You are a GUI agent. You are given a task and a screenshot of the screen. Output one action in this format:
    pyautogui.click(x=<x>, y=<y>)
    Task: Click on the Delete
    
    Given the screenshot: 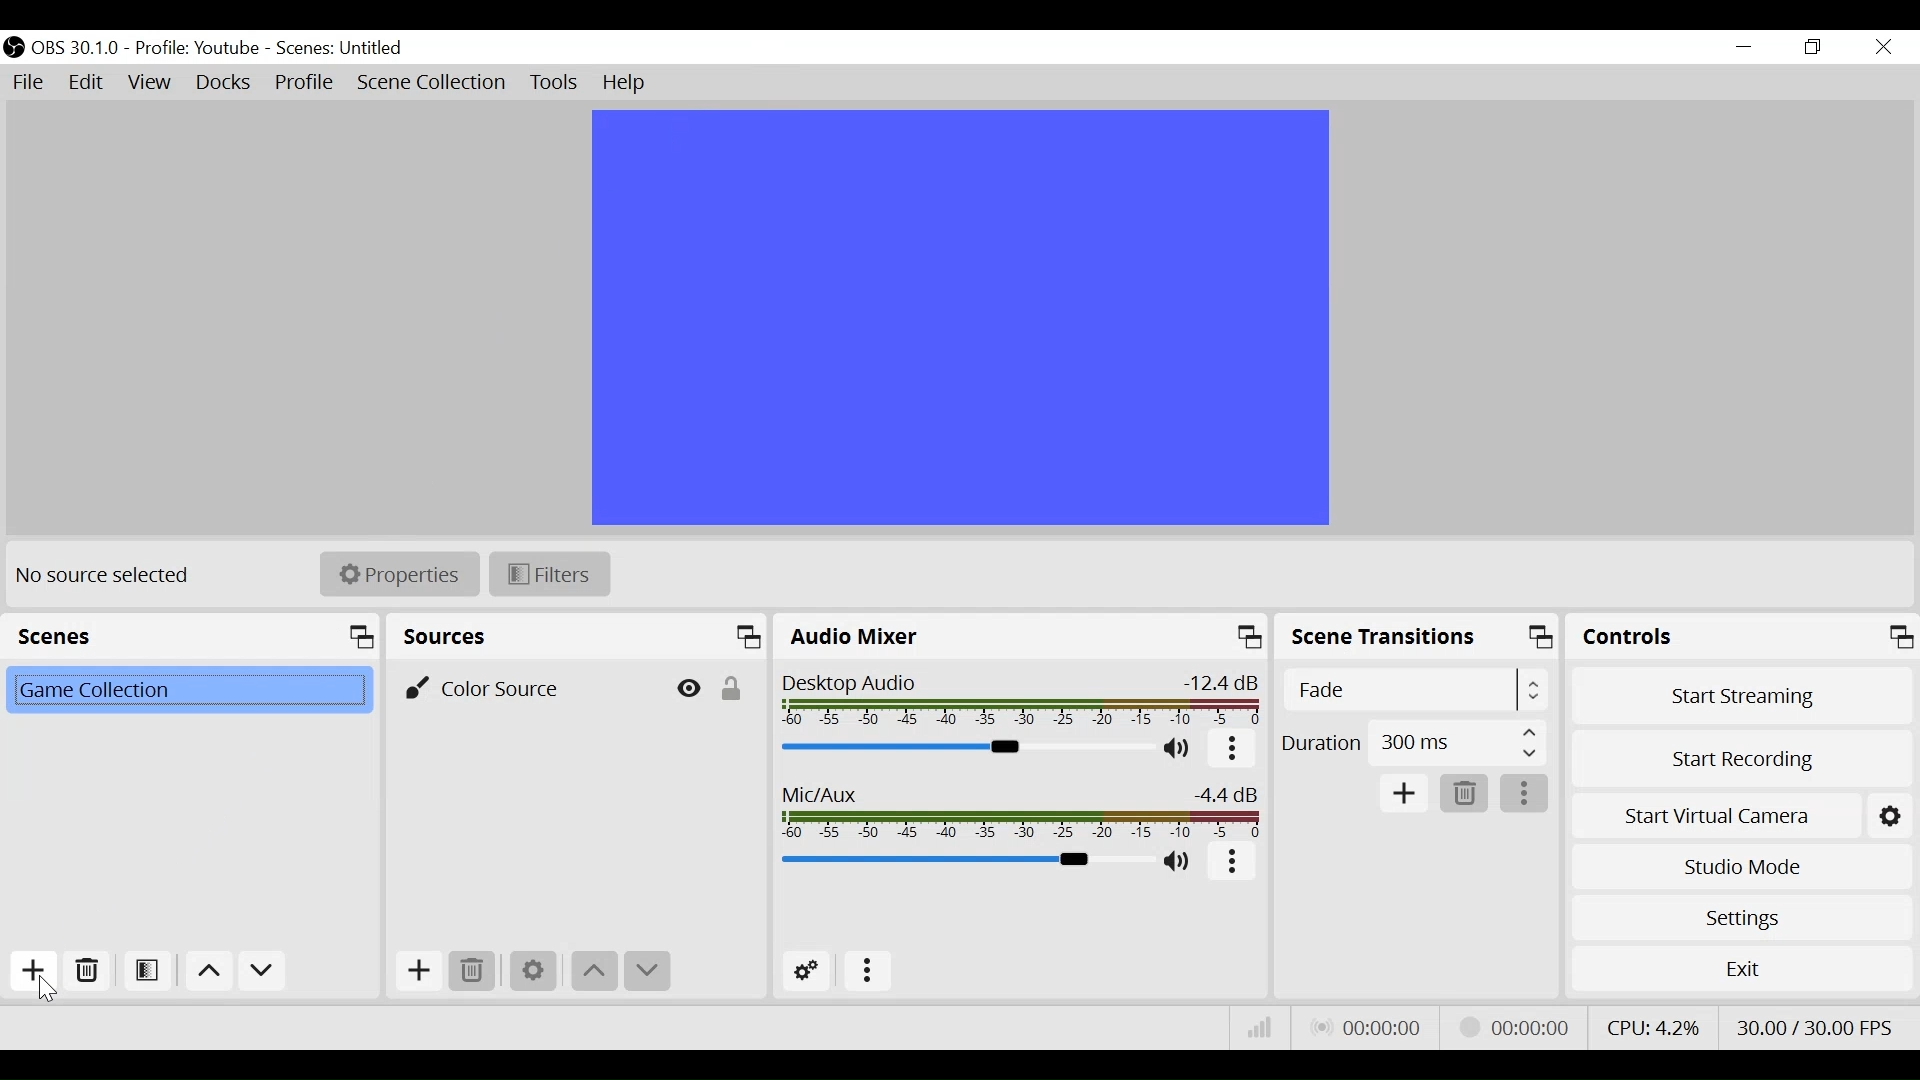 What is the action you would take?
    pyautogui.click(x=88, y=971)
    